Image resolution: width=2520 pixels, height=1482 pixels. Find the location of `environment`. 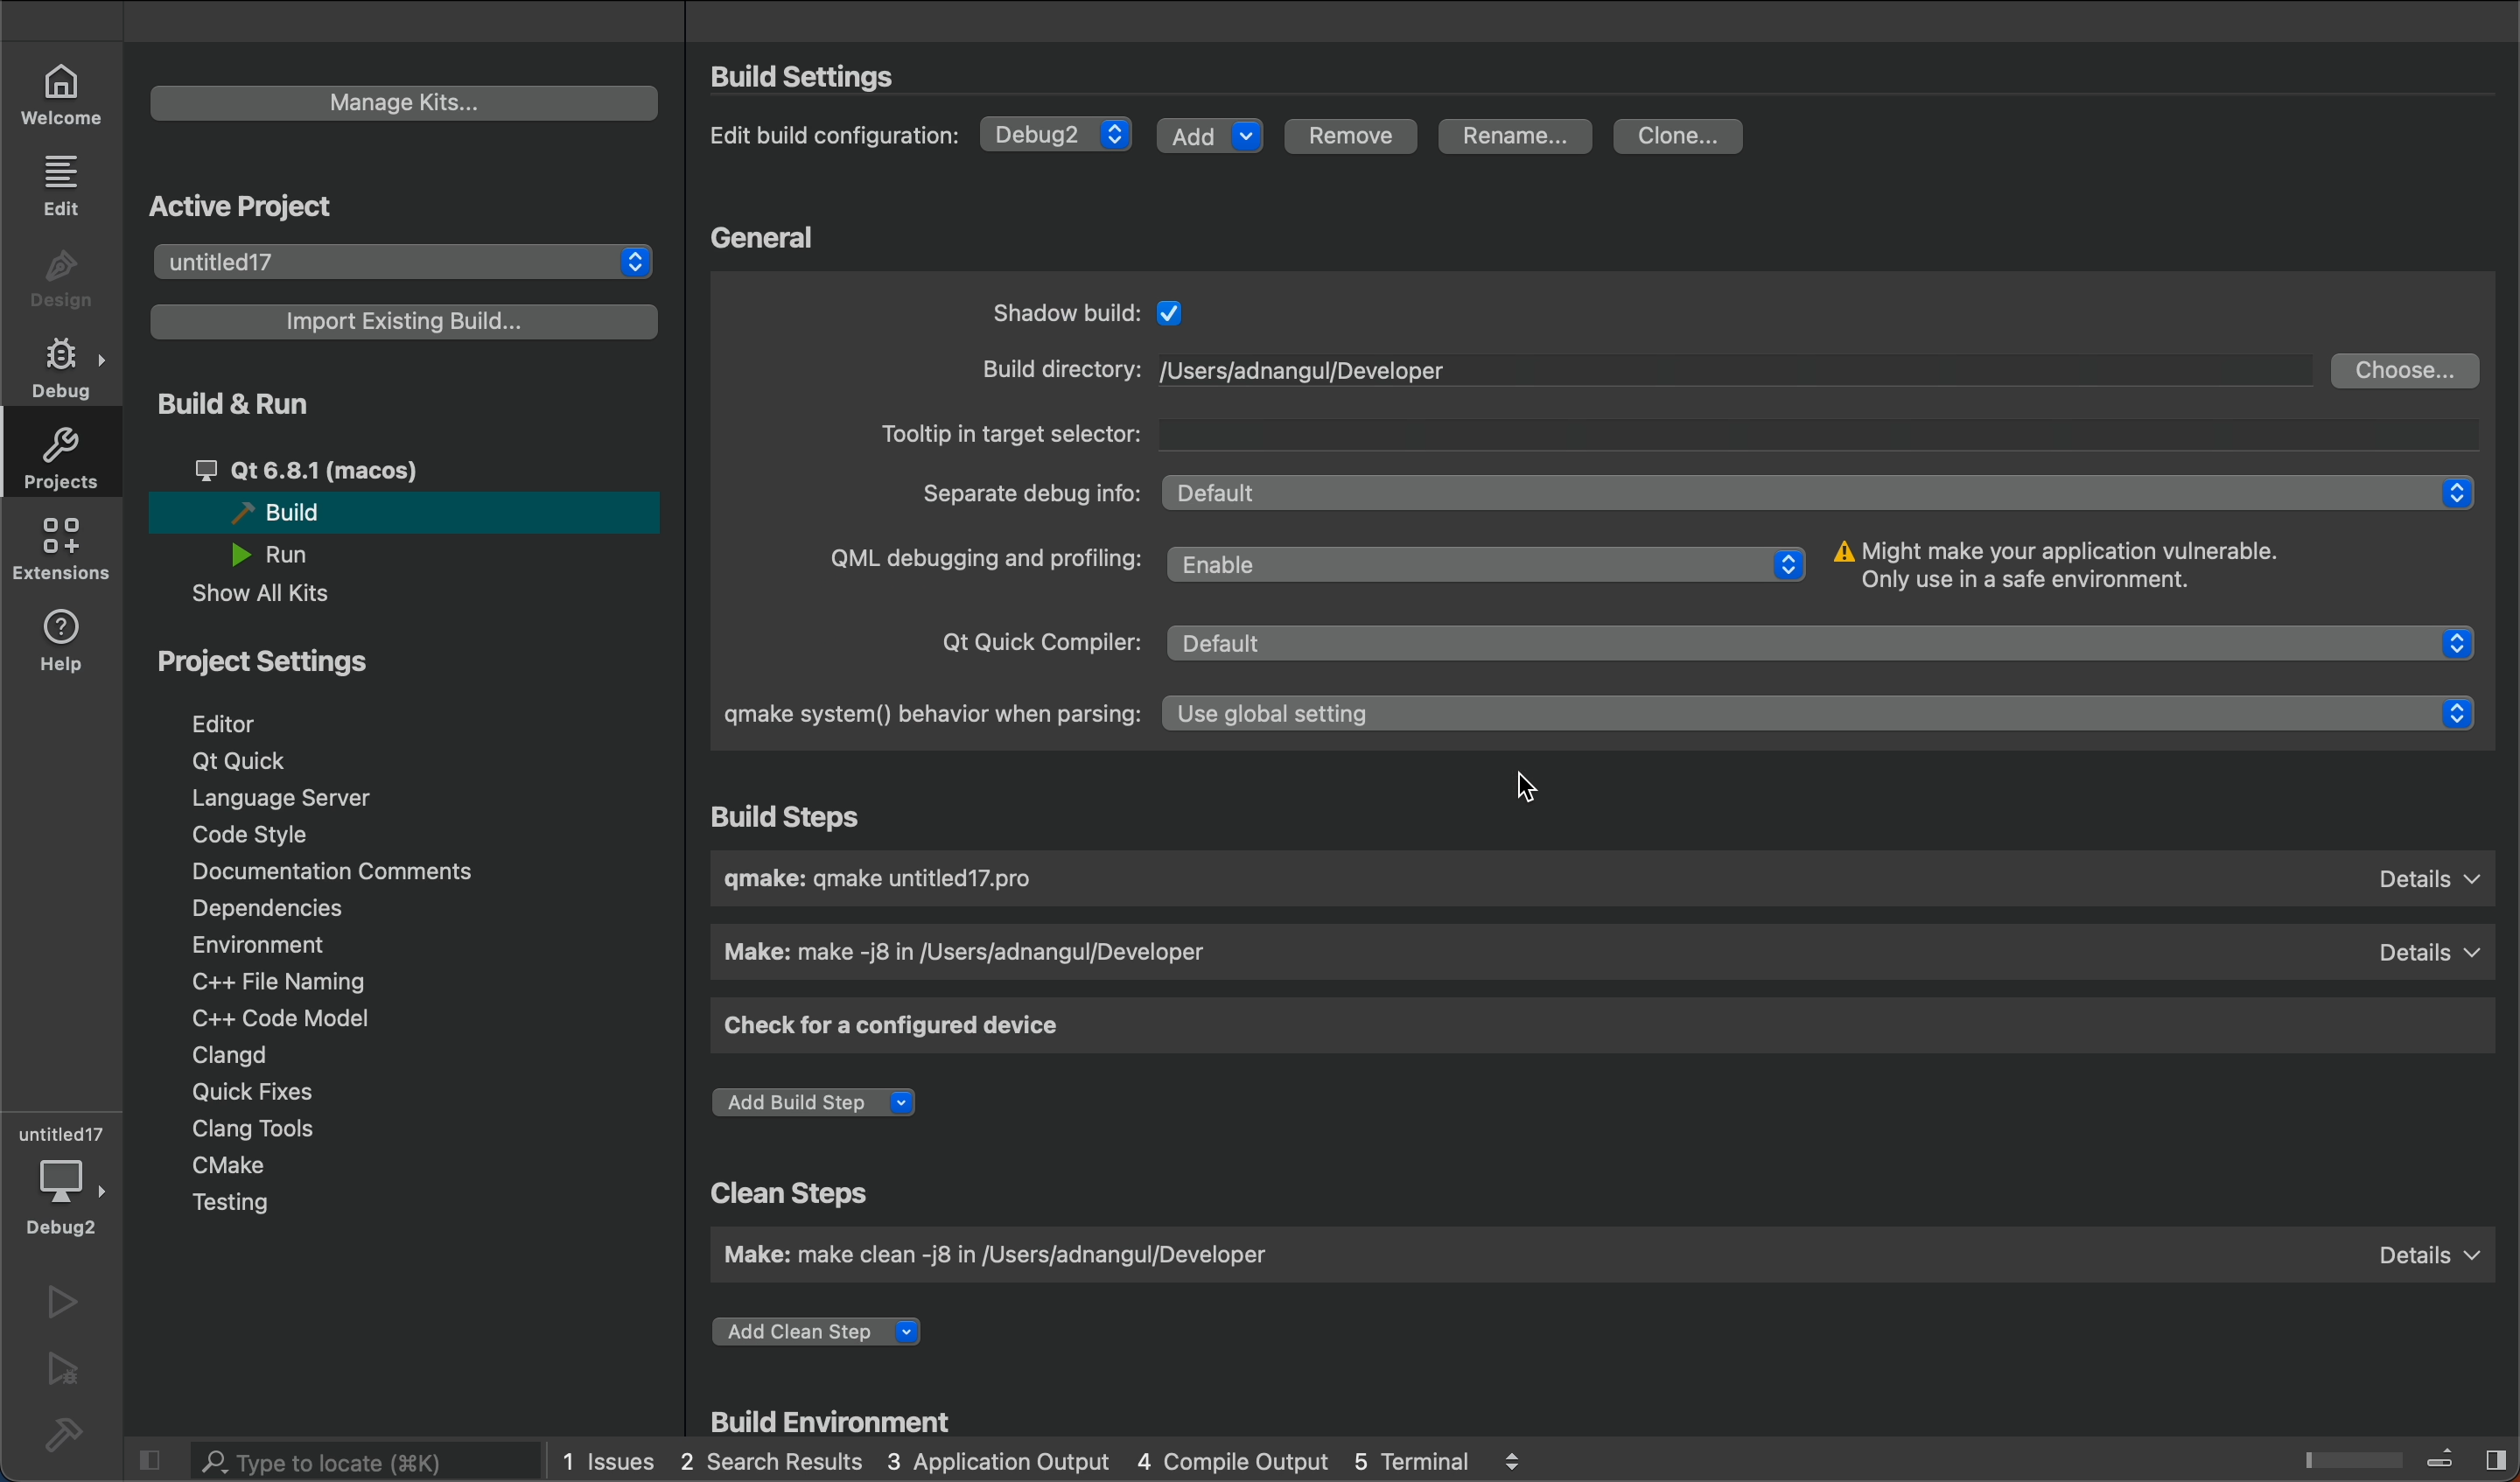

environment is located at coordinates (287, 942).